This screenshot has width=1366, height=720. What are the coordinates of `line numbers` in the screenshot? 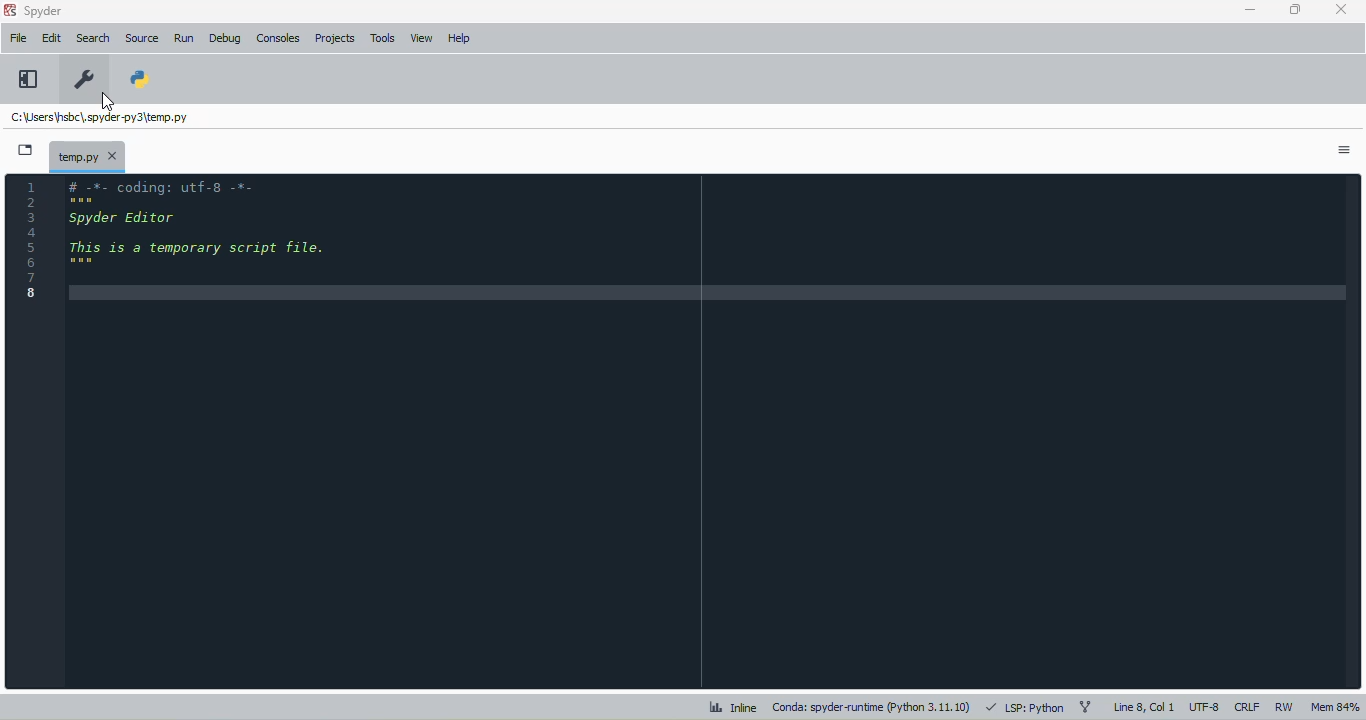 It's located at (33, 240).